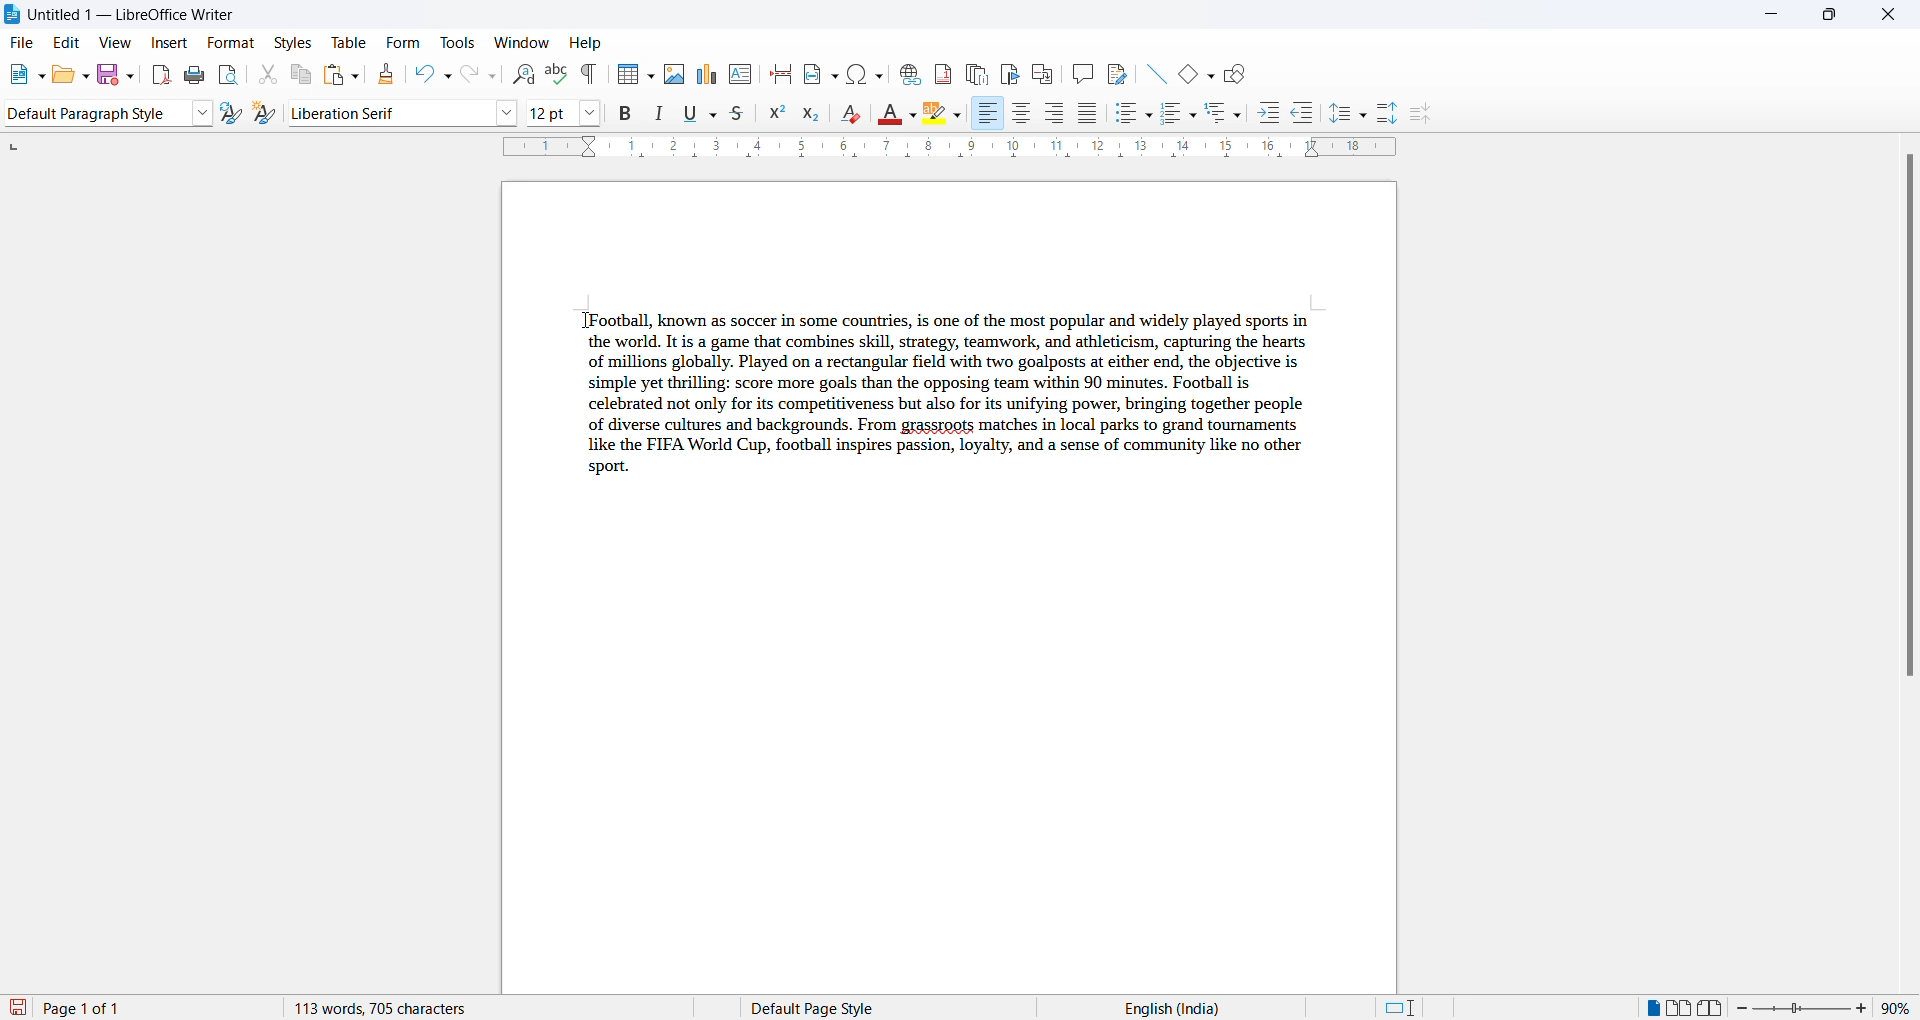 The width and height of the screenshot is (1920, 1020). Describe the element at coordinates (128, 79) in the screenshot. I see `save options` at that location.